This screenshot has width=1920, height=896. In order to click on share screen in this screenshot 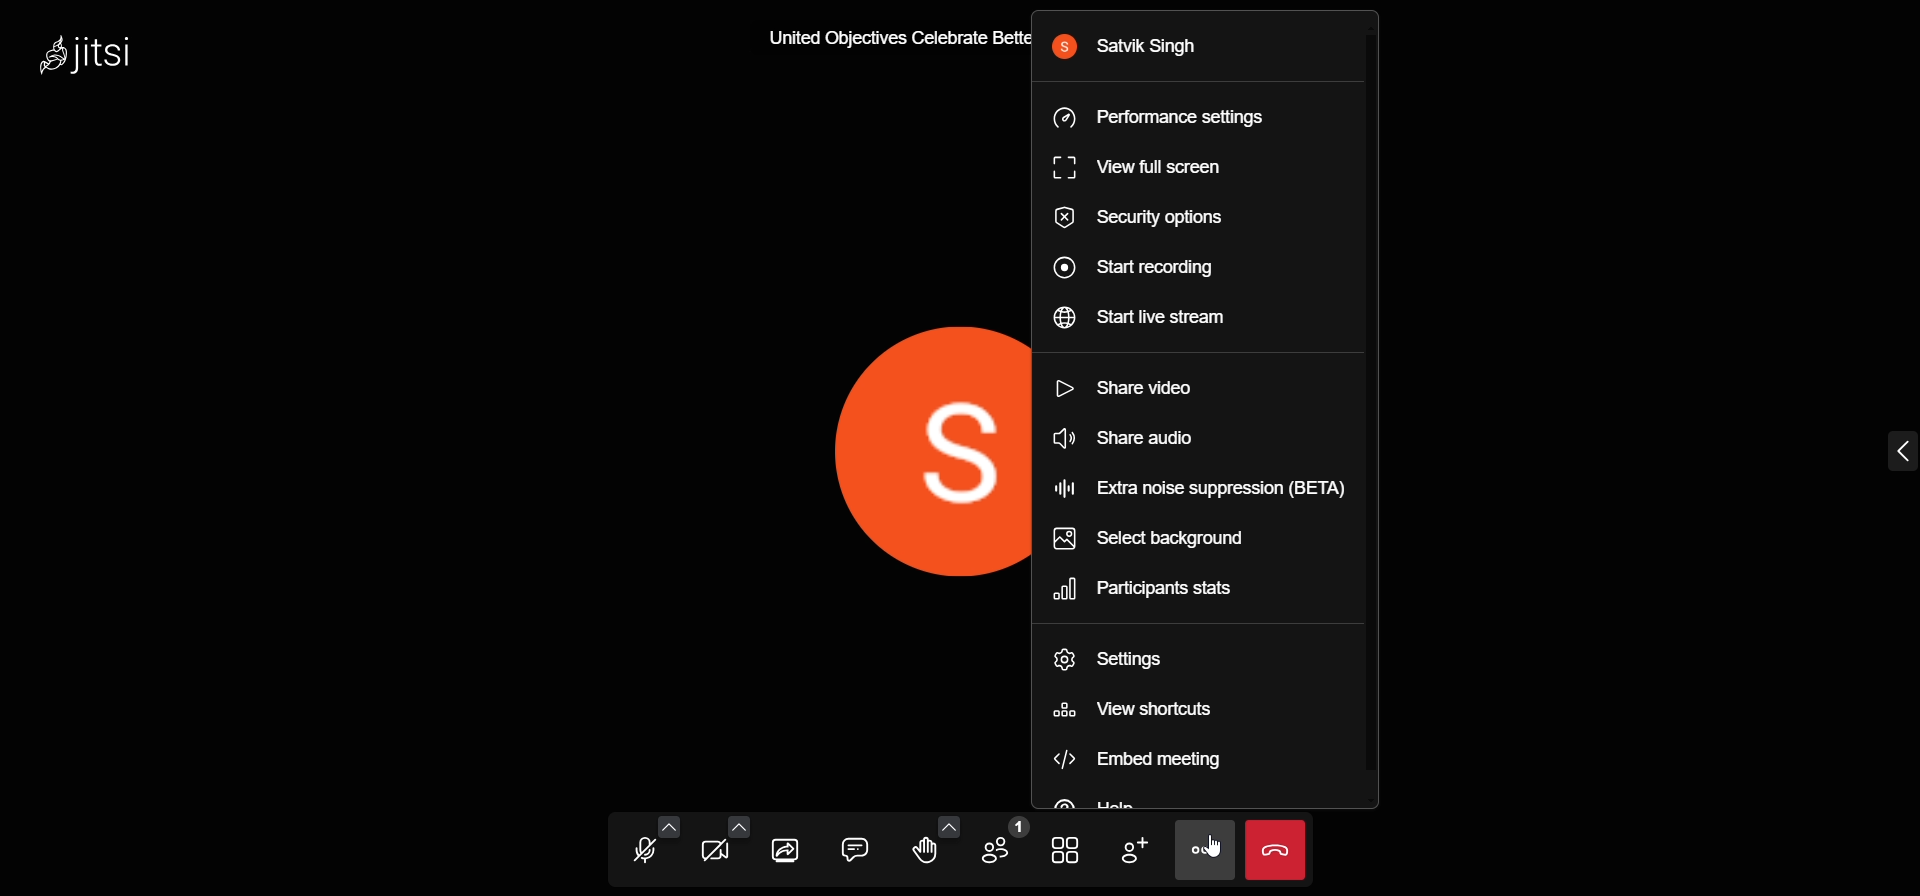, I will do `click(786, 851)`.